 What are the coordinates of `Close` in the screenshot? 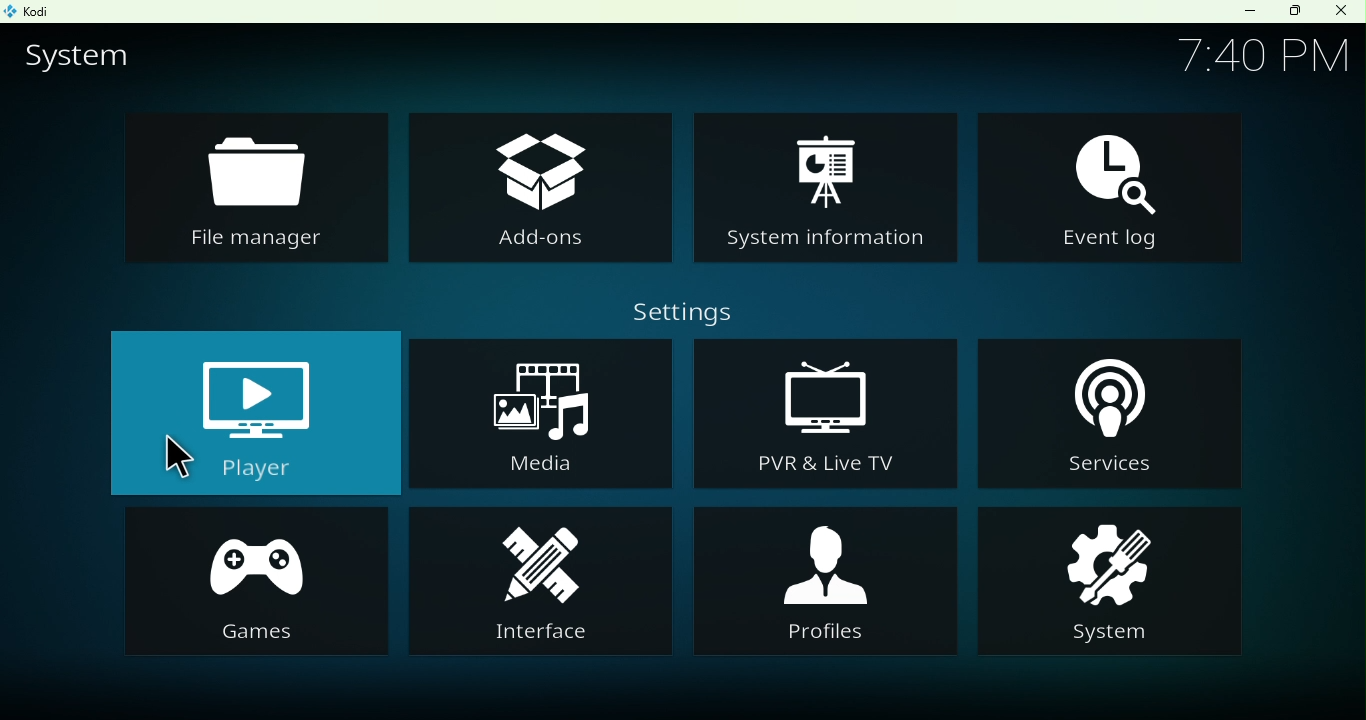 It's located at (1340, 12).